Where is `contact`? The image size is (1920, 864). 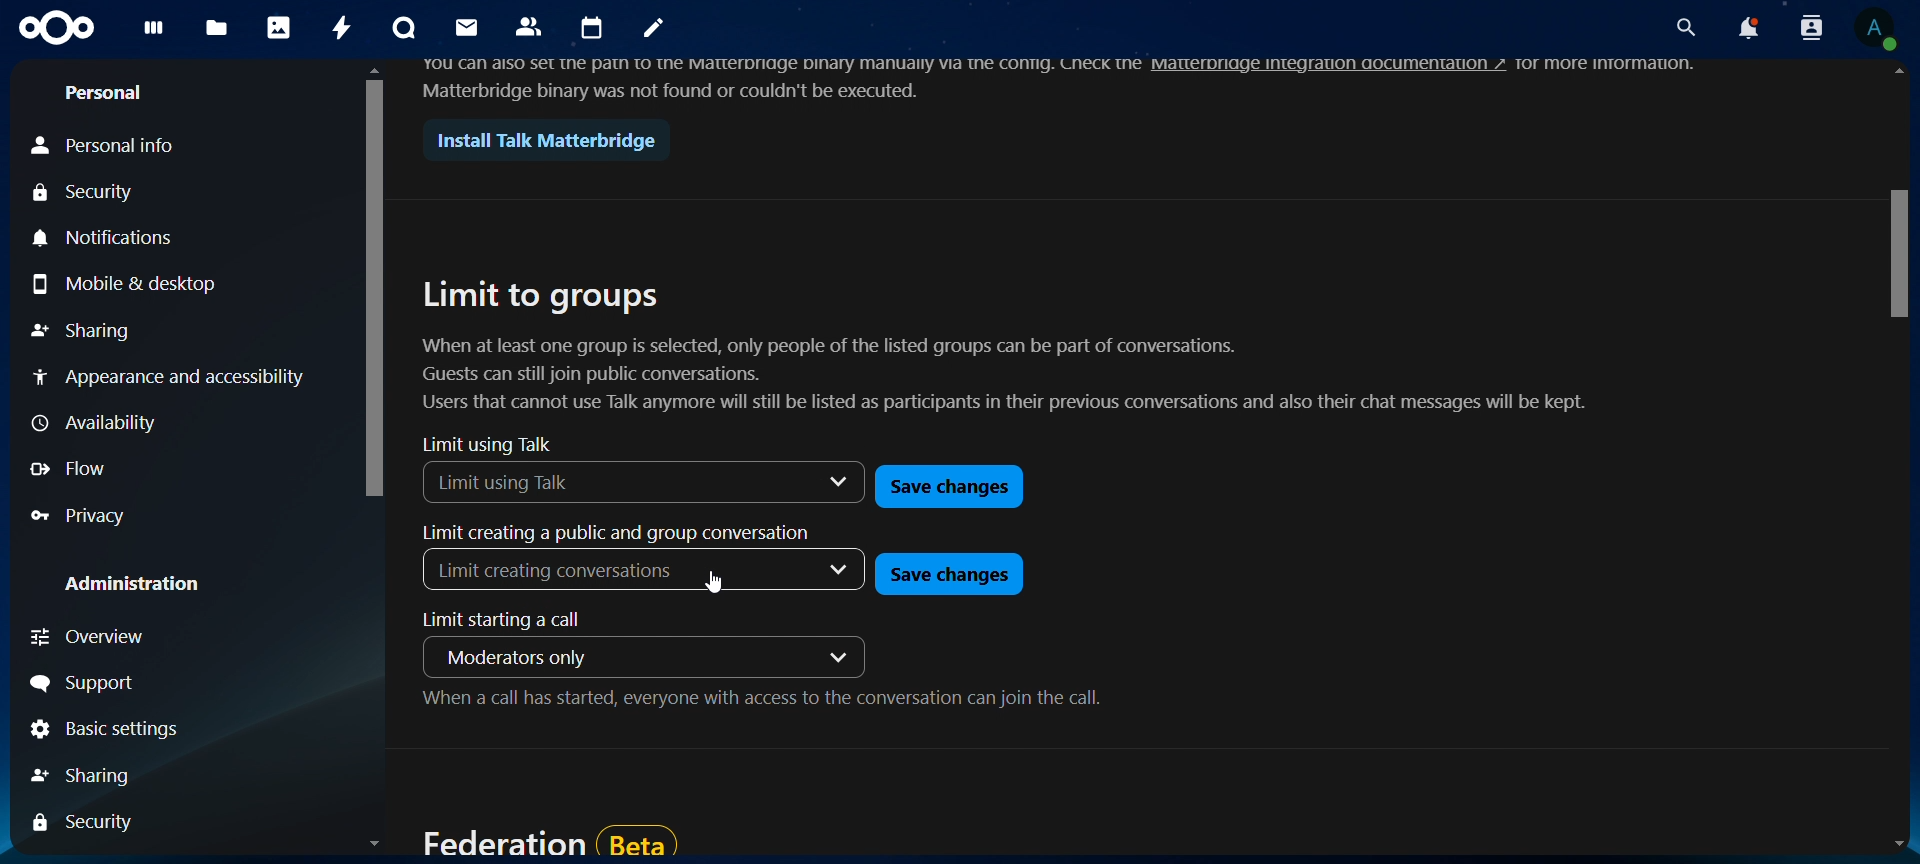
contact is located at coordinates (533, 28).